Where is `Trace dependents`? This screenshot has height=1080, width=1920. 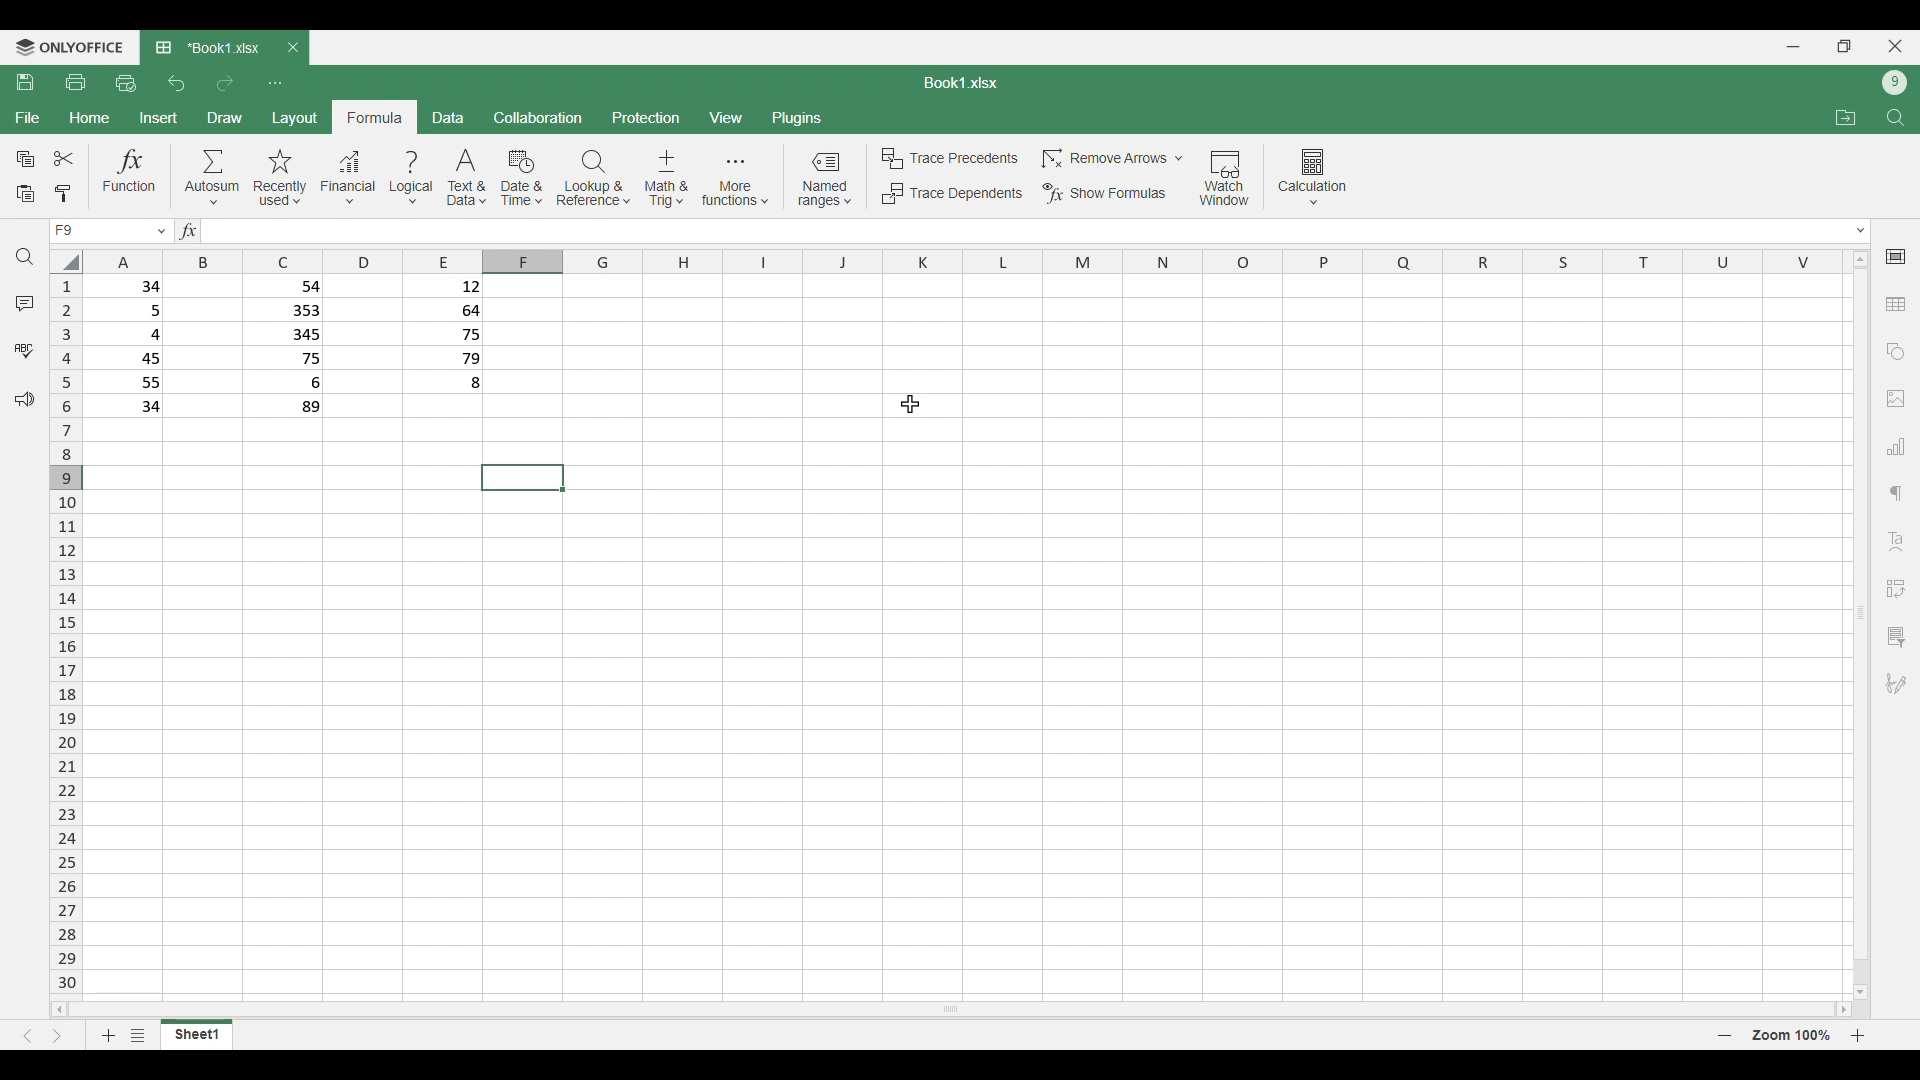
Trace dependents is located at coordinates (951, 194).